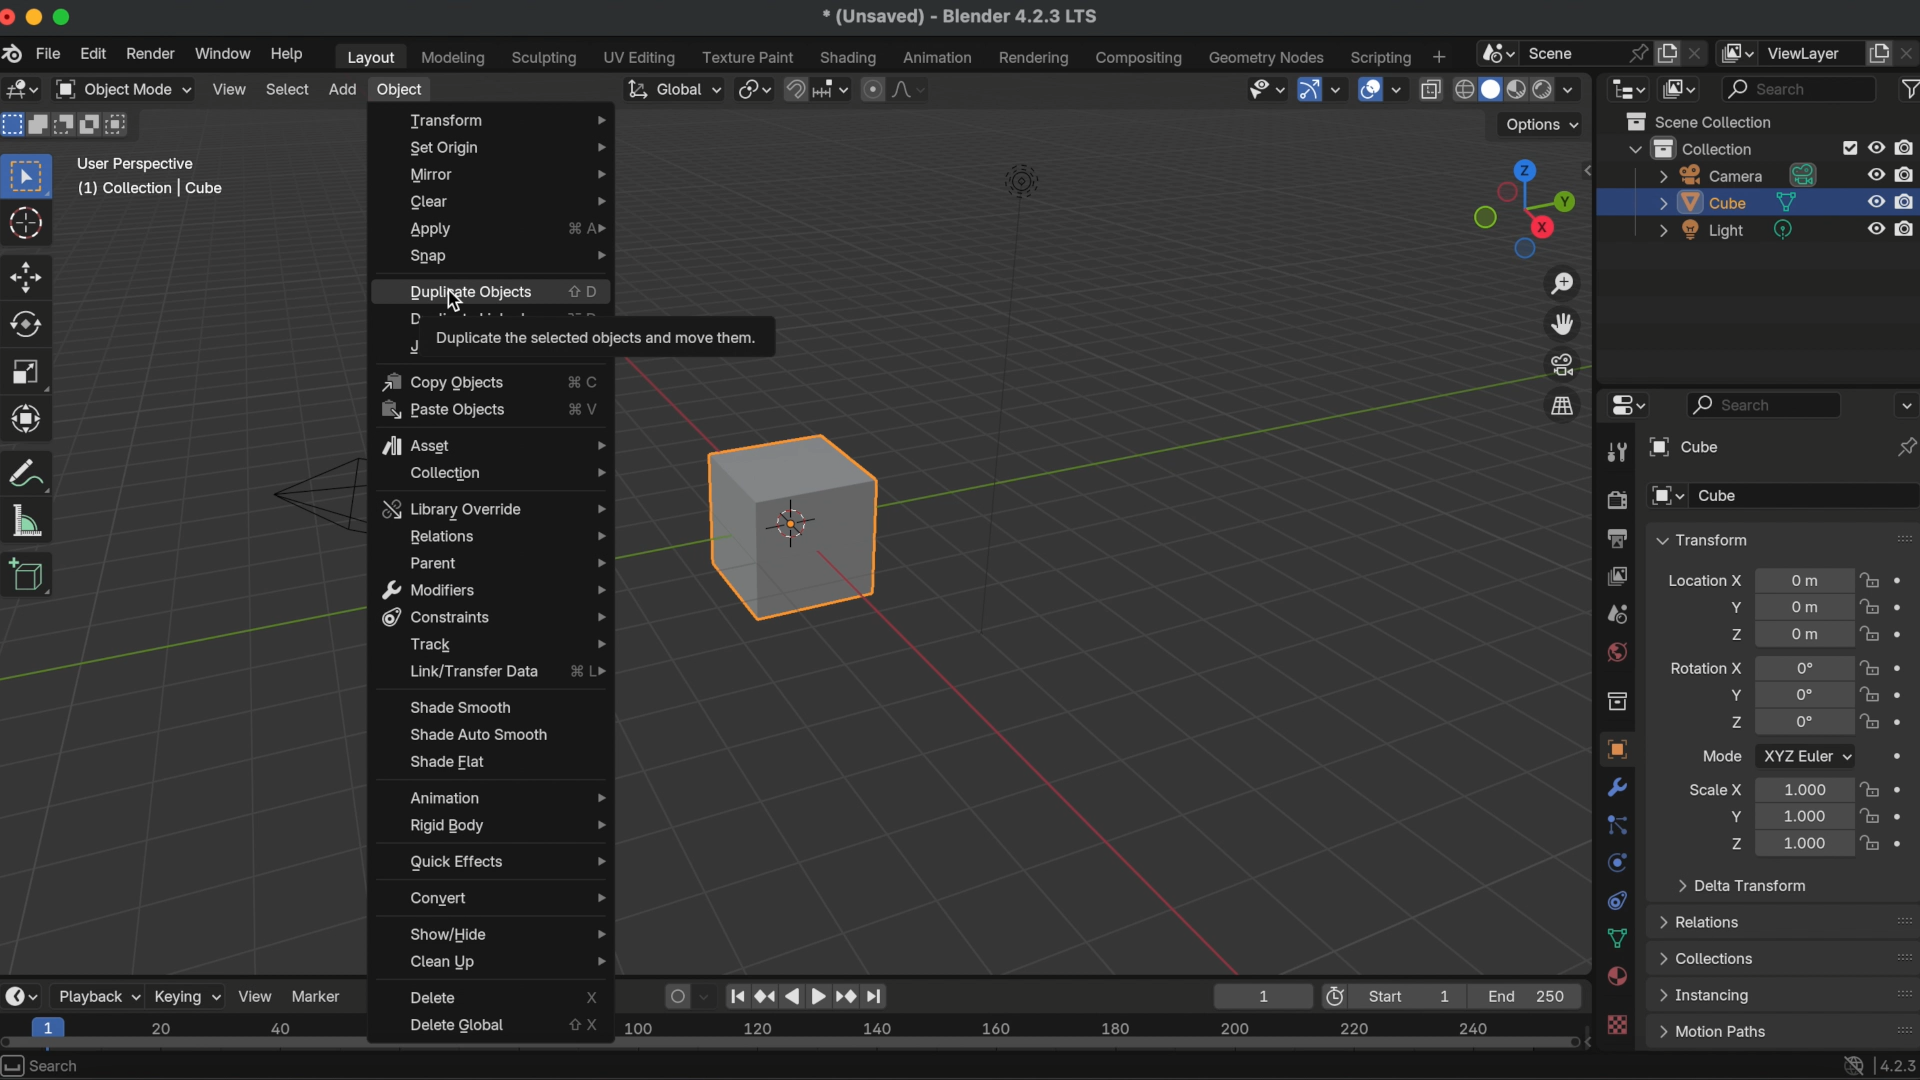 The width and height of the screenshot is (1920, 1080). I want to click on shade smooth, so click(457, 707).